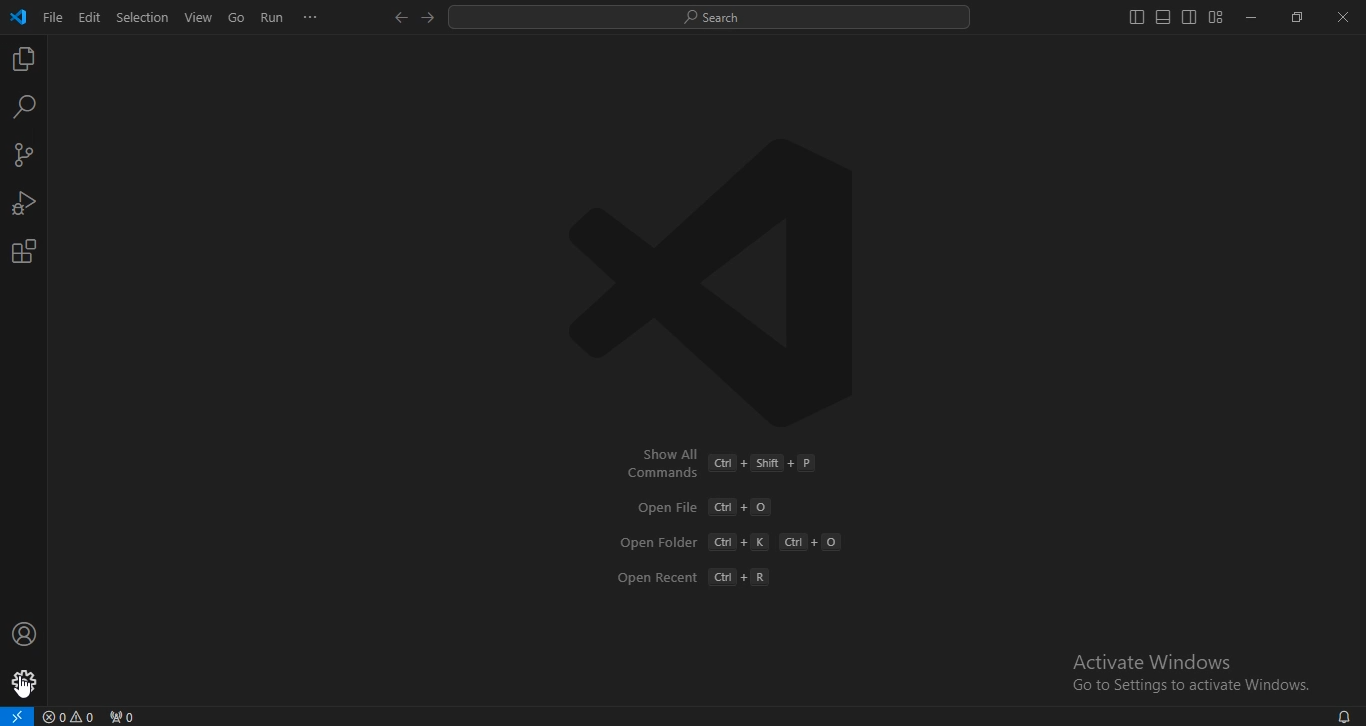 The height and width of the screenshot is (726, 1366). What do you see at coordinates (72, 717) in the screenshot?
I see `no problems` at bounding box center [72, 717].